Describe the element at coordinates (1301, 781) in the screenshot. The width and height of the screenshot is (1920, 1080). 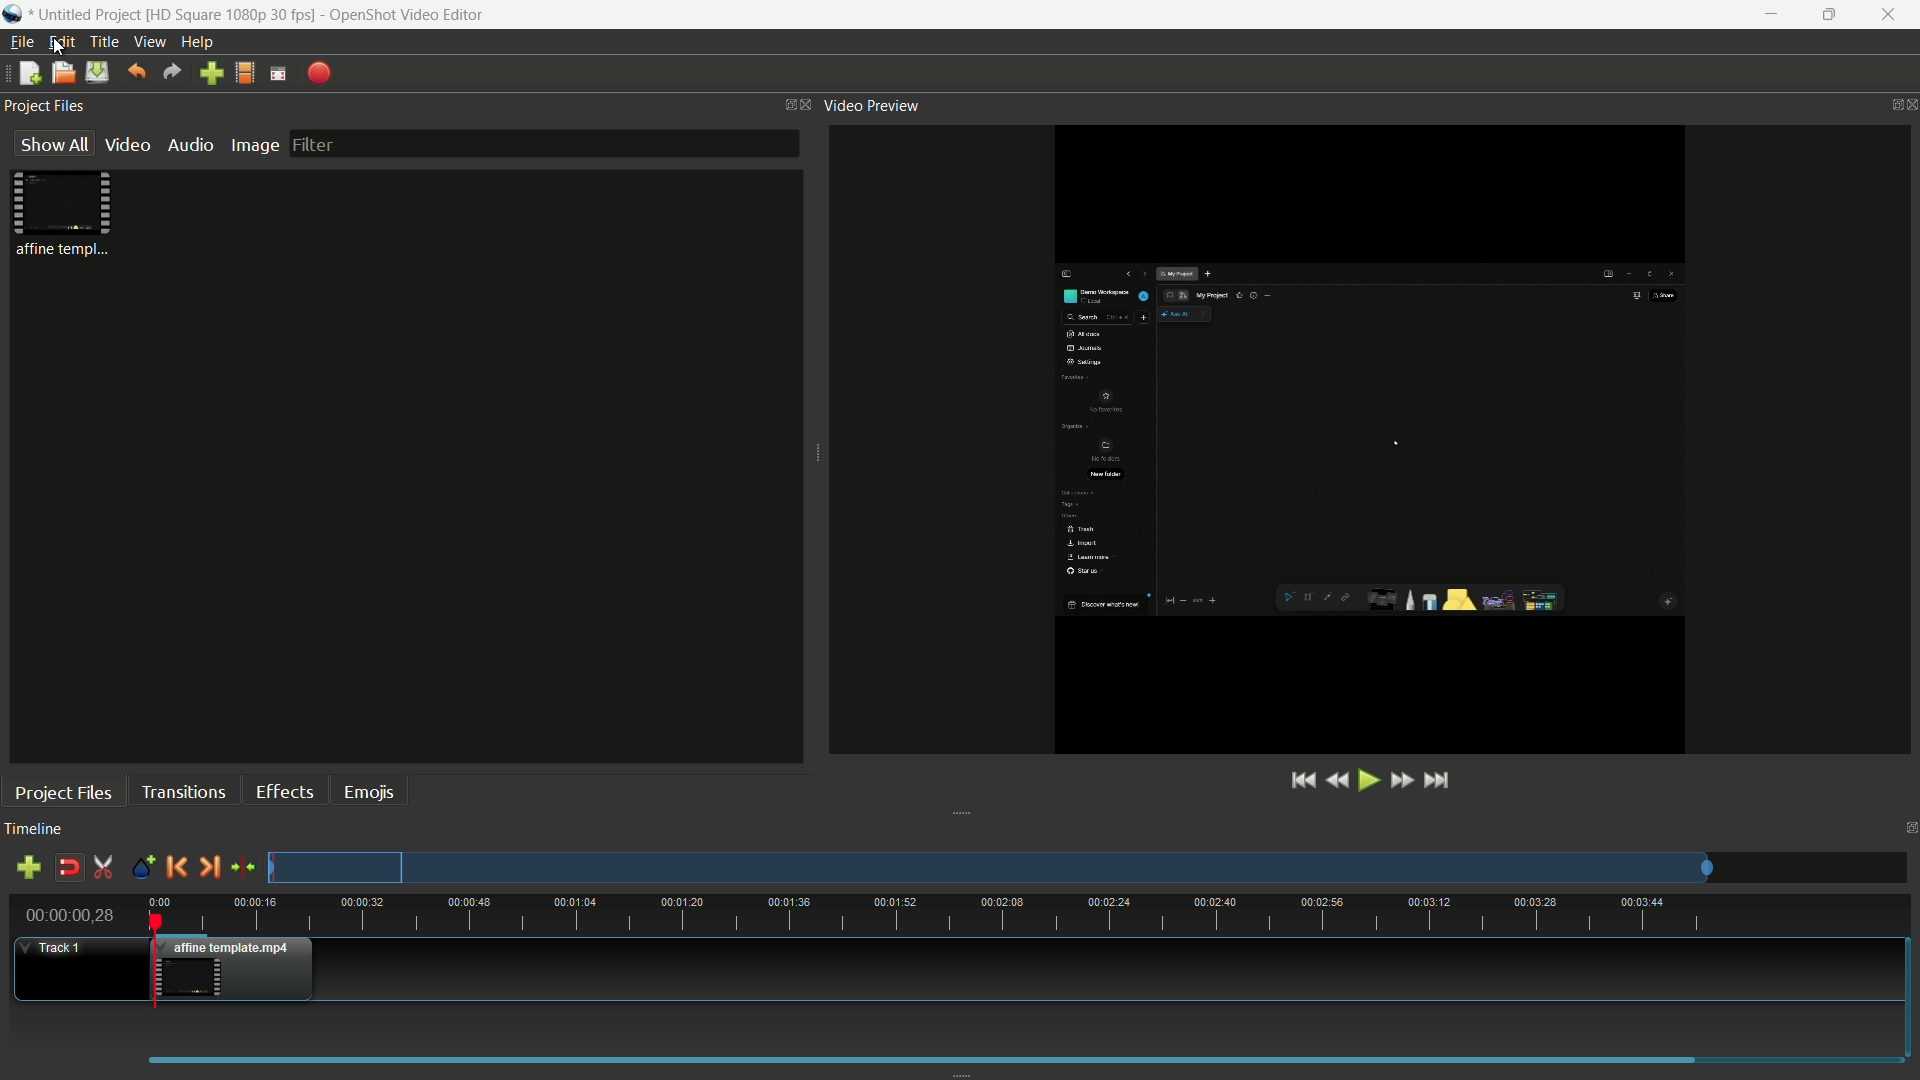
I see `jump to start` at that location.